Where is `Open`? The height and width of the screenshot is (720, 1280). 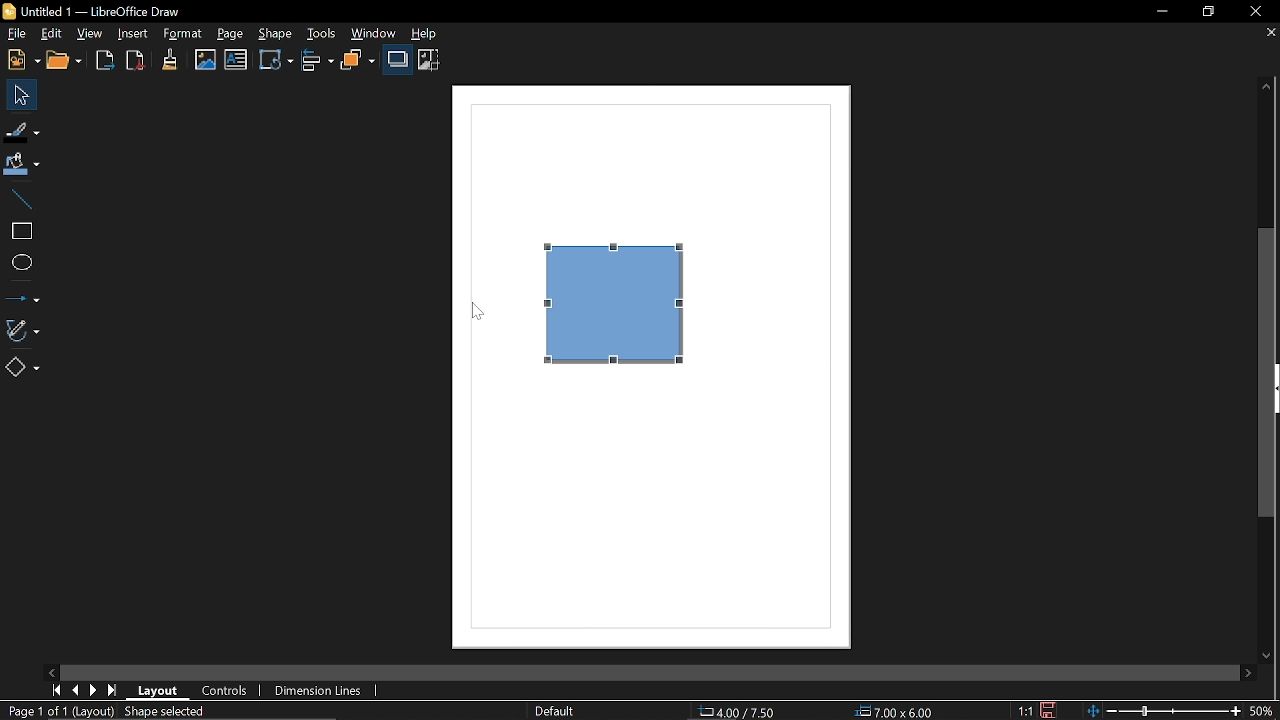
Open is located at coordinates (64, 61).